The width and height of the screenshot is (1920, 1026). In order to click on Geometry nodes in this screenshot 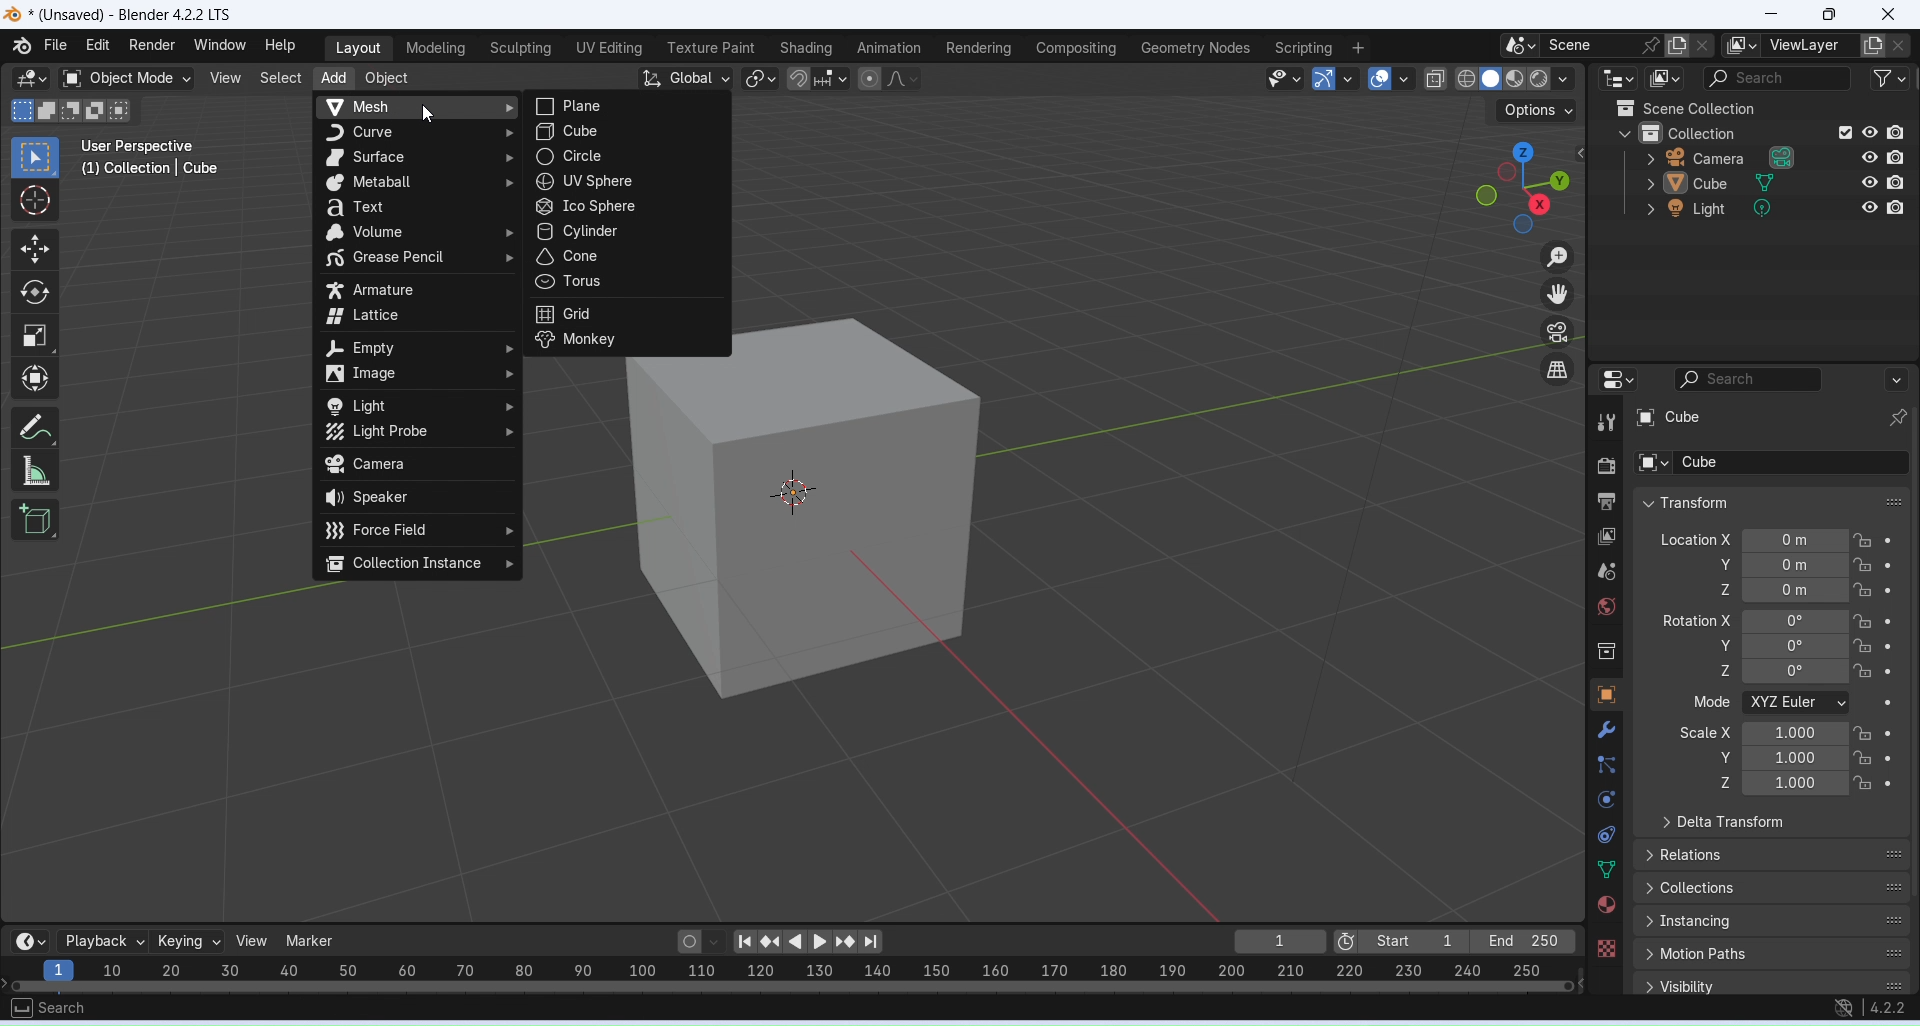, I will do `click(1197, 47)`.